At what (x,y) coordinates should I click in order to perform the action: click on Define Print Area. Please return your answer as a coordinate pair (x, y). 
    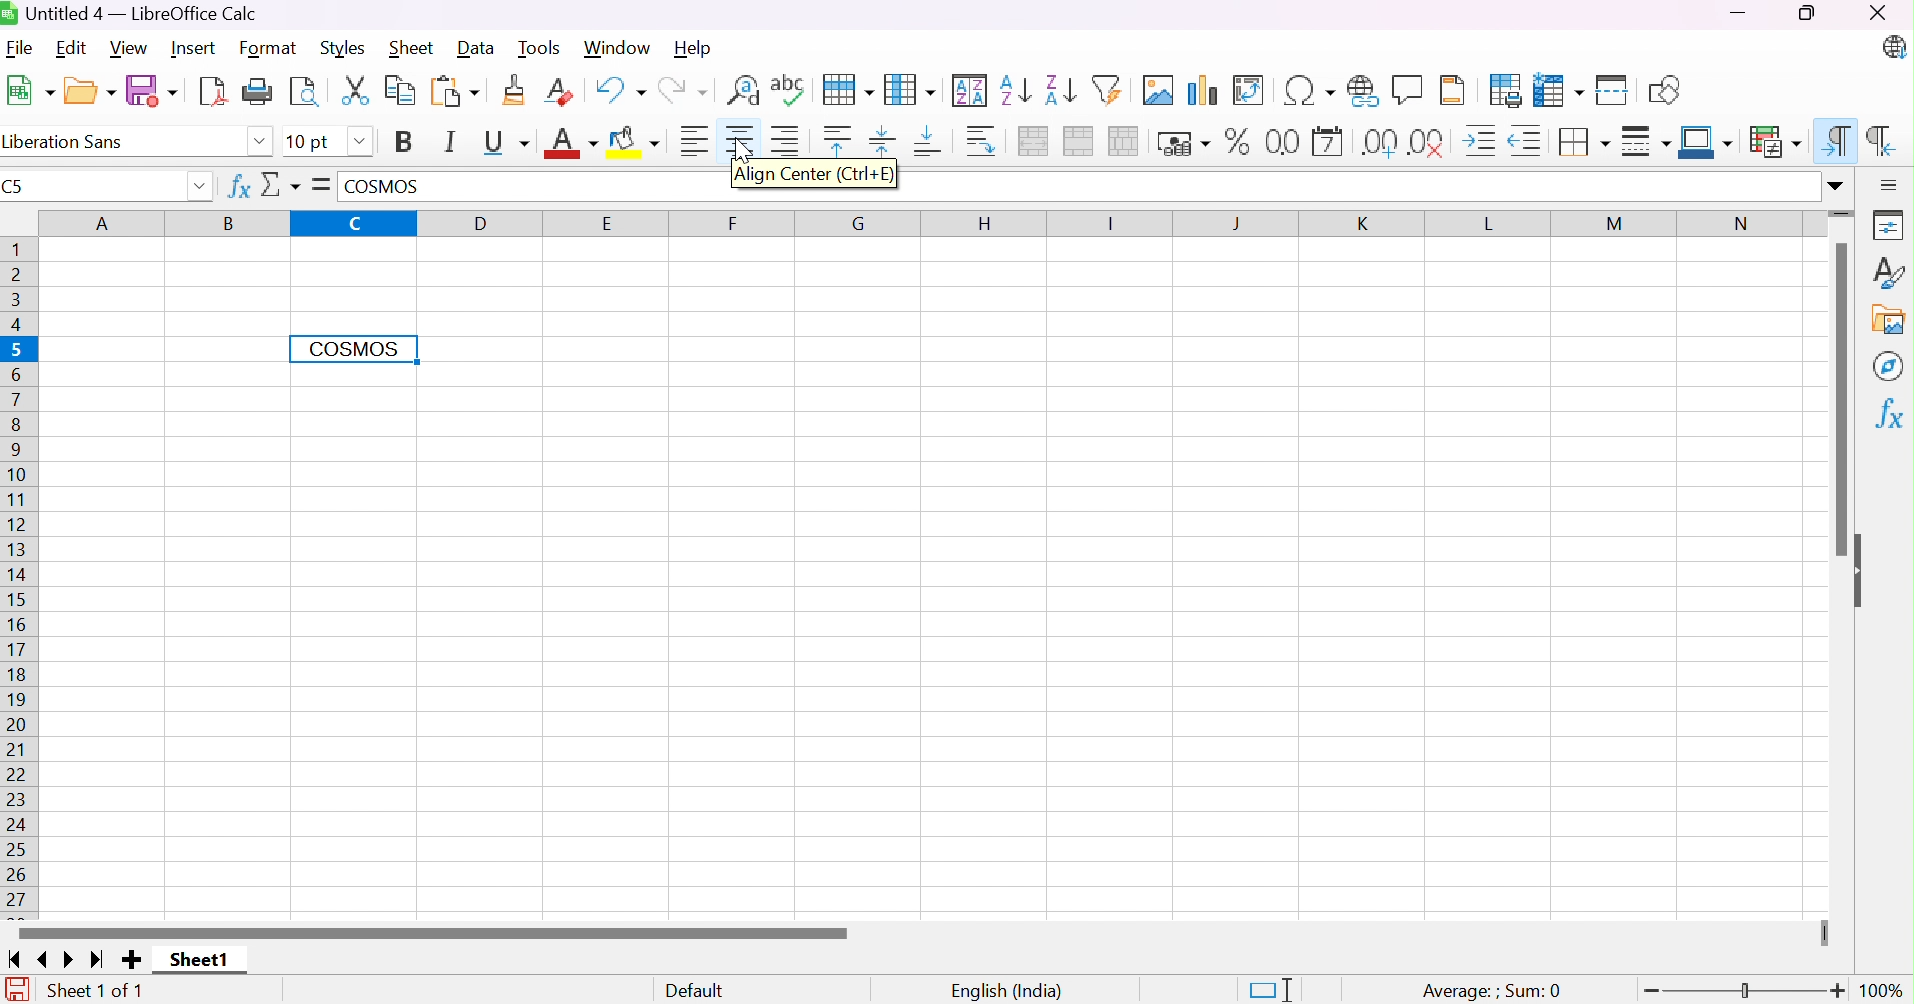
    Looking at the image, I should click on (1506, 91).